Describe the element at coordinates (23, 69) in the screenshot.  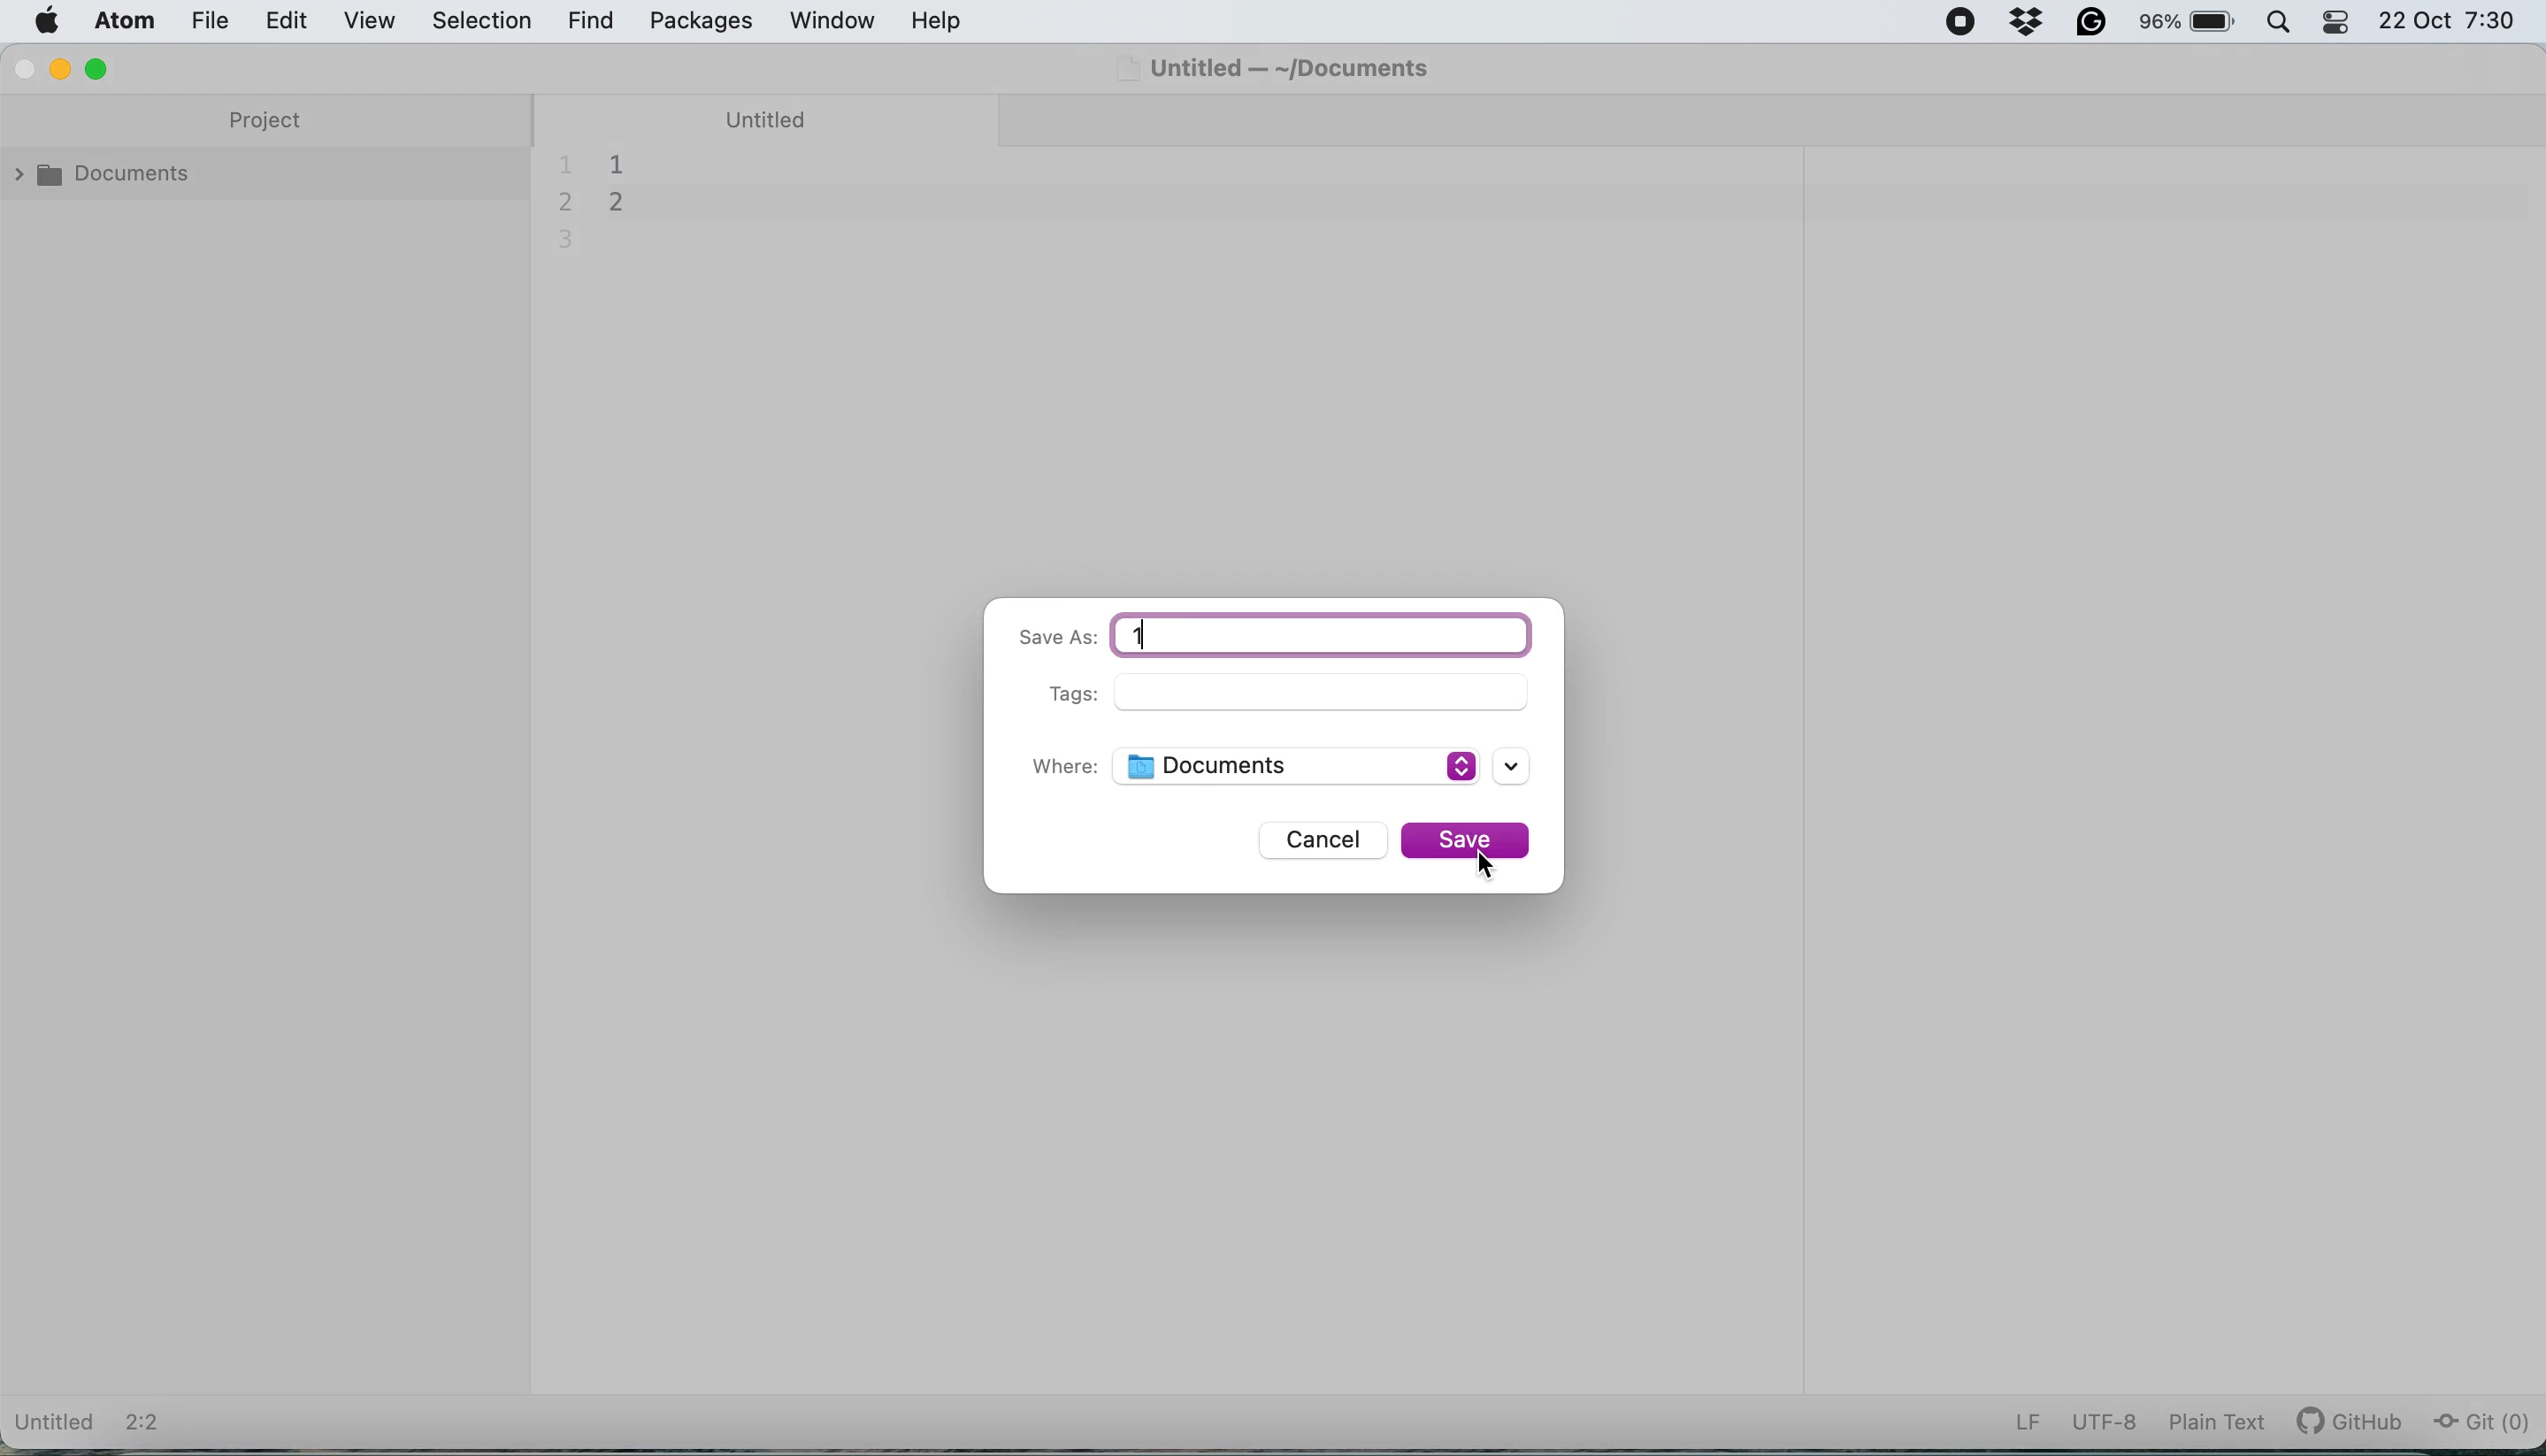
I see `close` at that location.